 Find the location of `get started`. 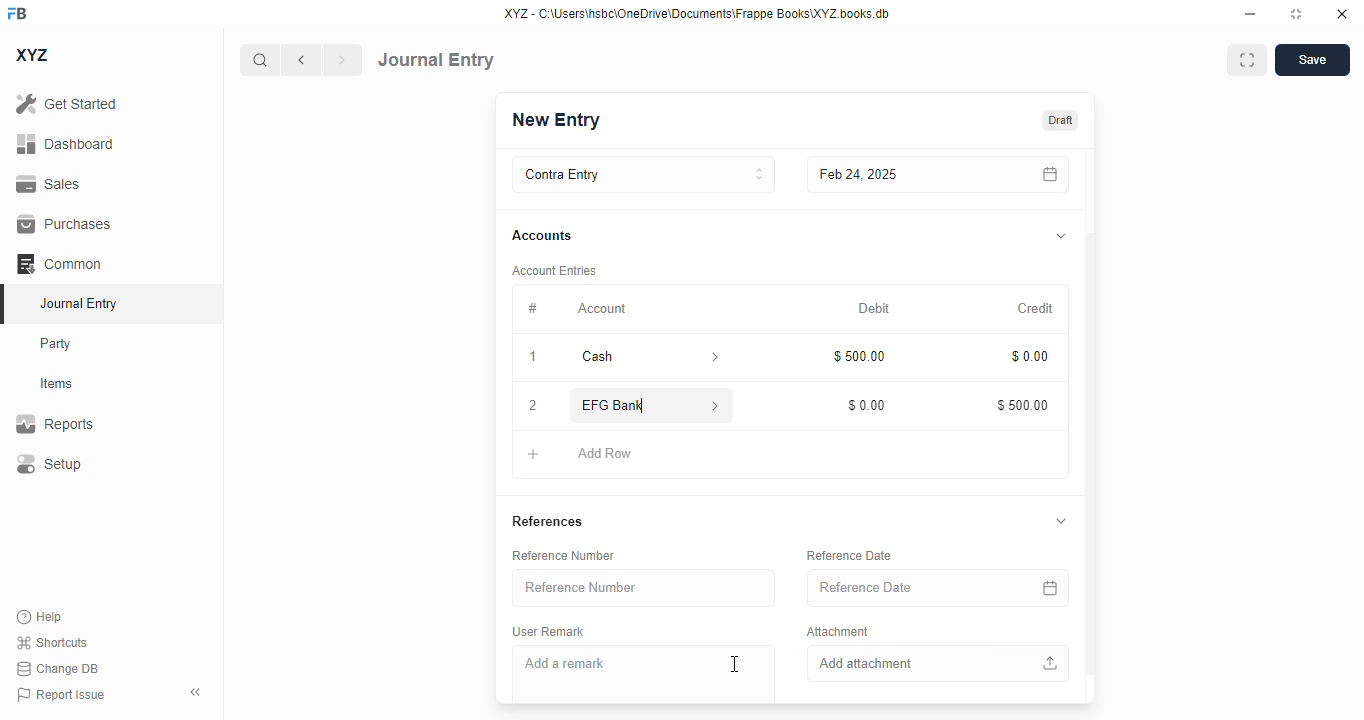

get started is located at coordinates (67, 104).